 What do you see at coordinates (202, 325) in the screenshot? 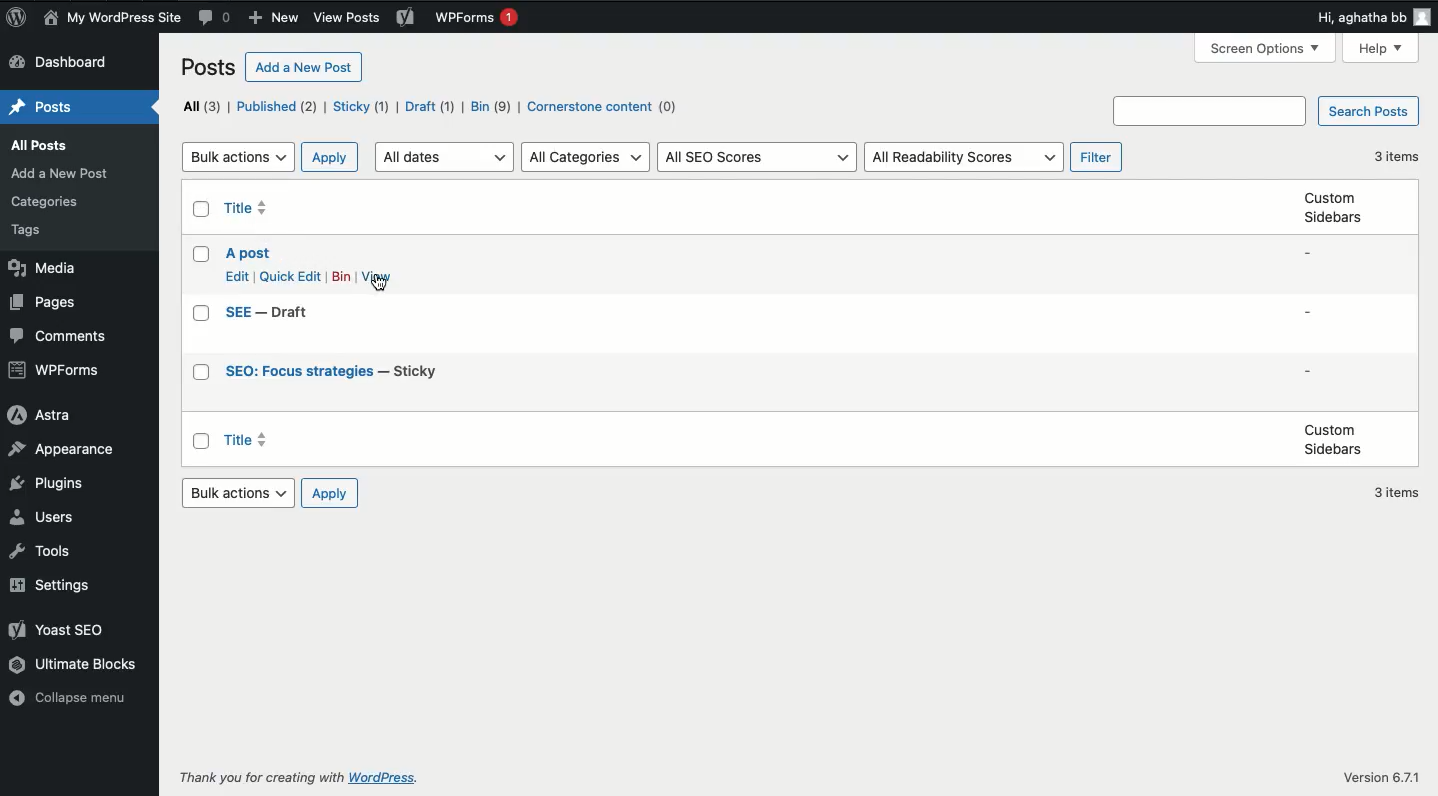
I see `Checkbox` at bounding box center [202, 325].